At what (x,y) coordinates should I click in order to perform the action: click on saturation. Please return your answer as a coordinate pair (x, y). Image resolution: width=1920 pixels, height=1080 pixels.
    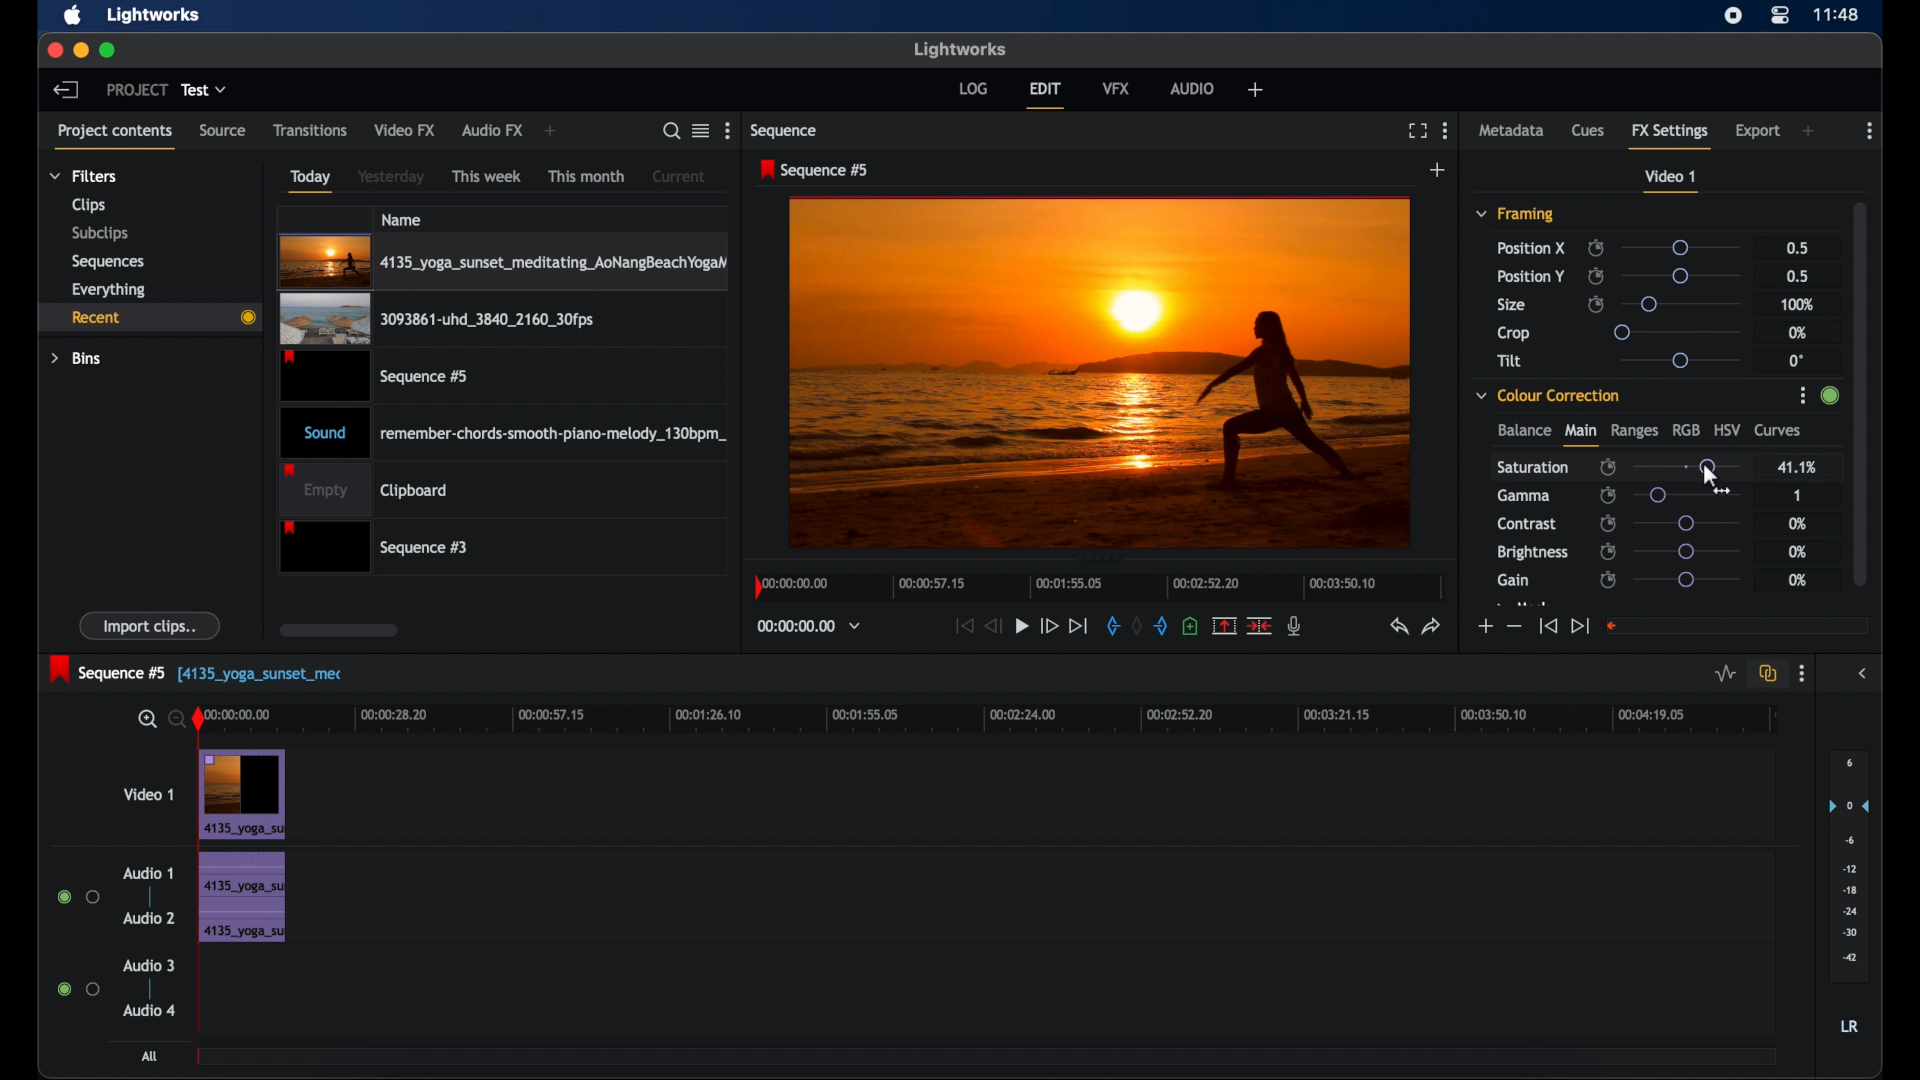
    Looking at the image, I should click on (1534, 466).